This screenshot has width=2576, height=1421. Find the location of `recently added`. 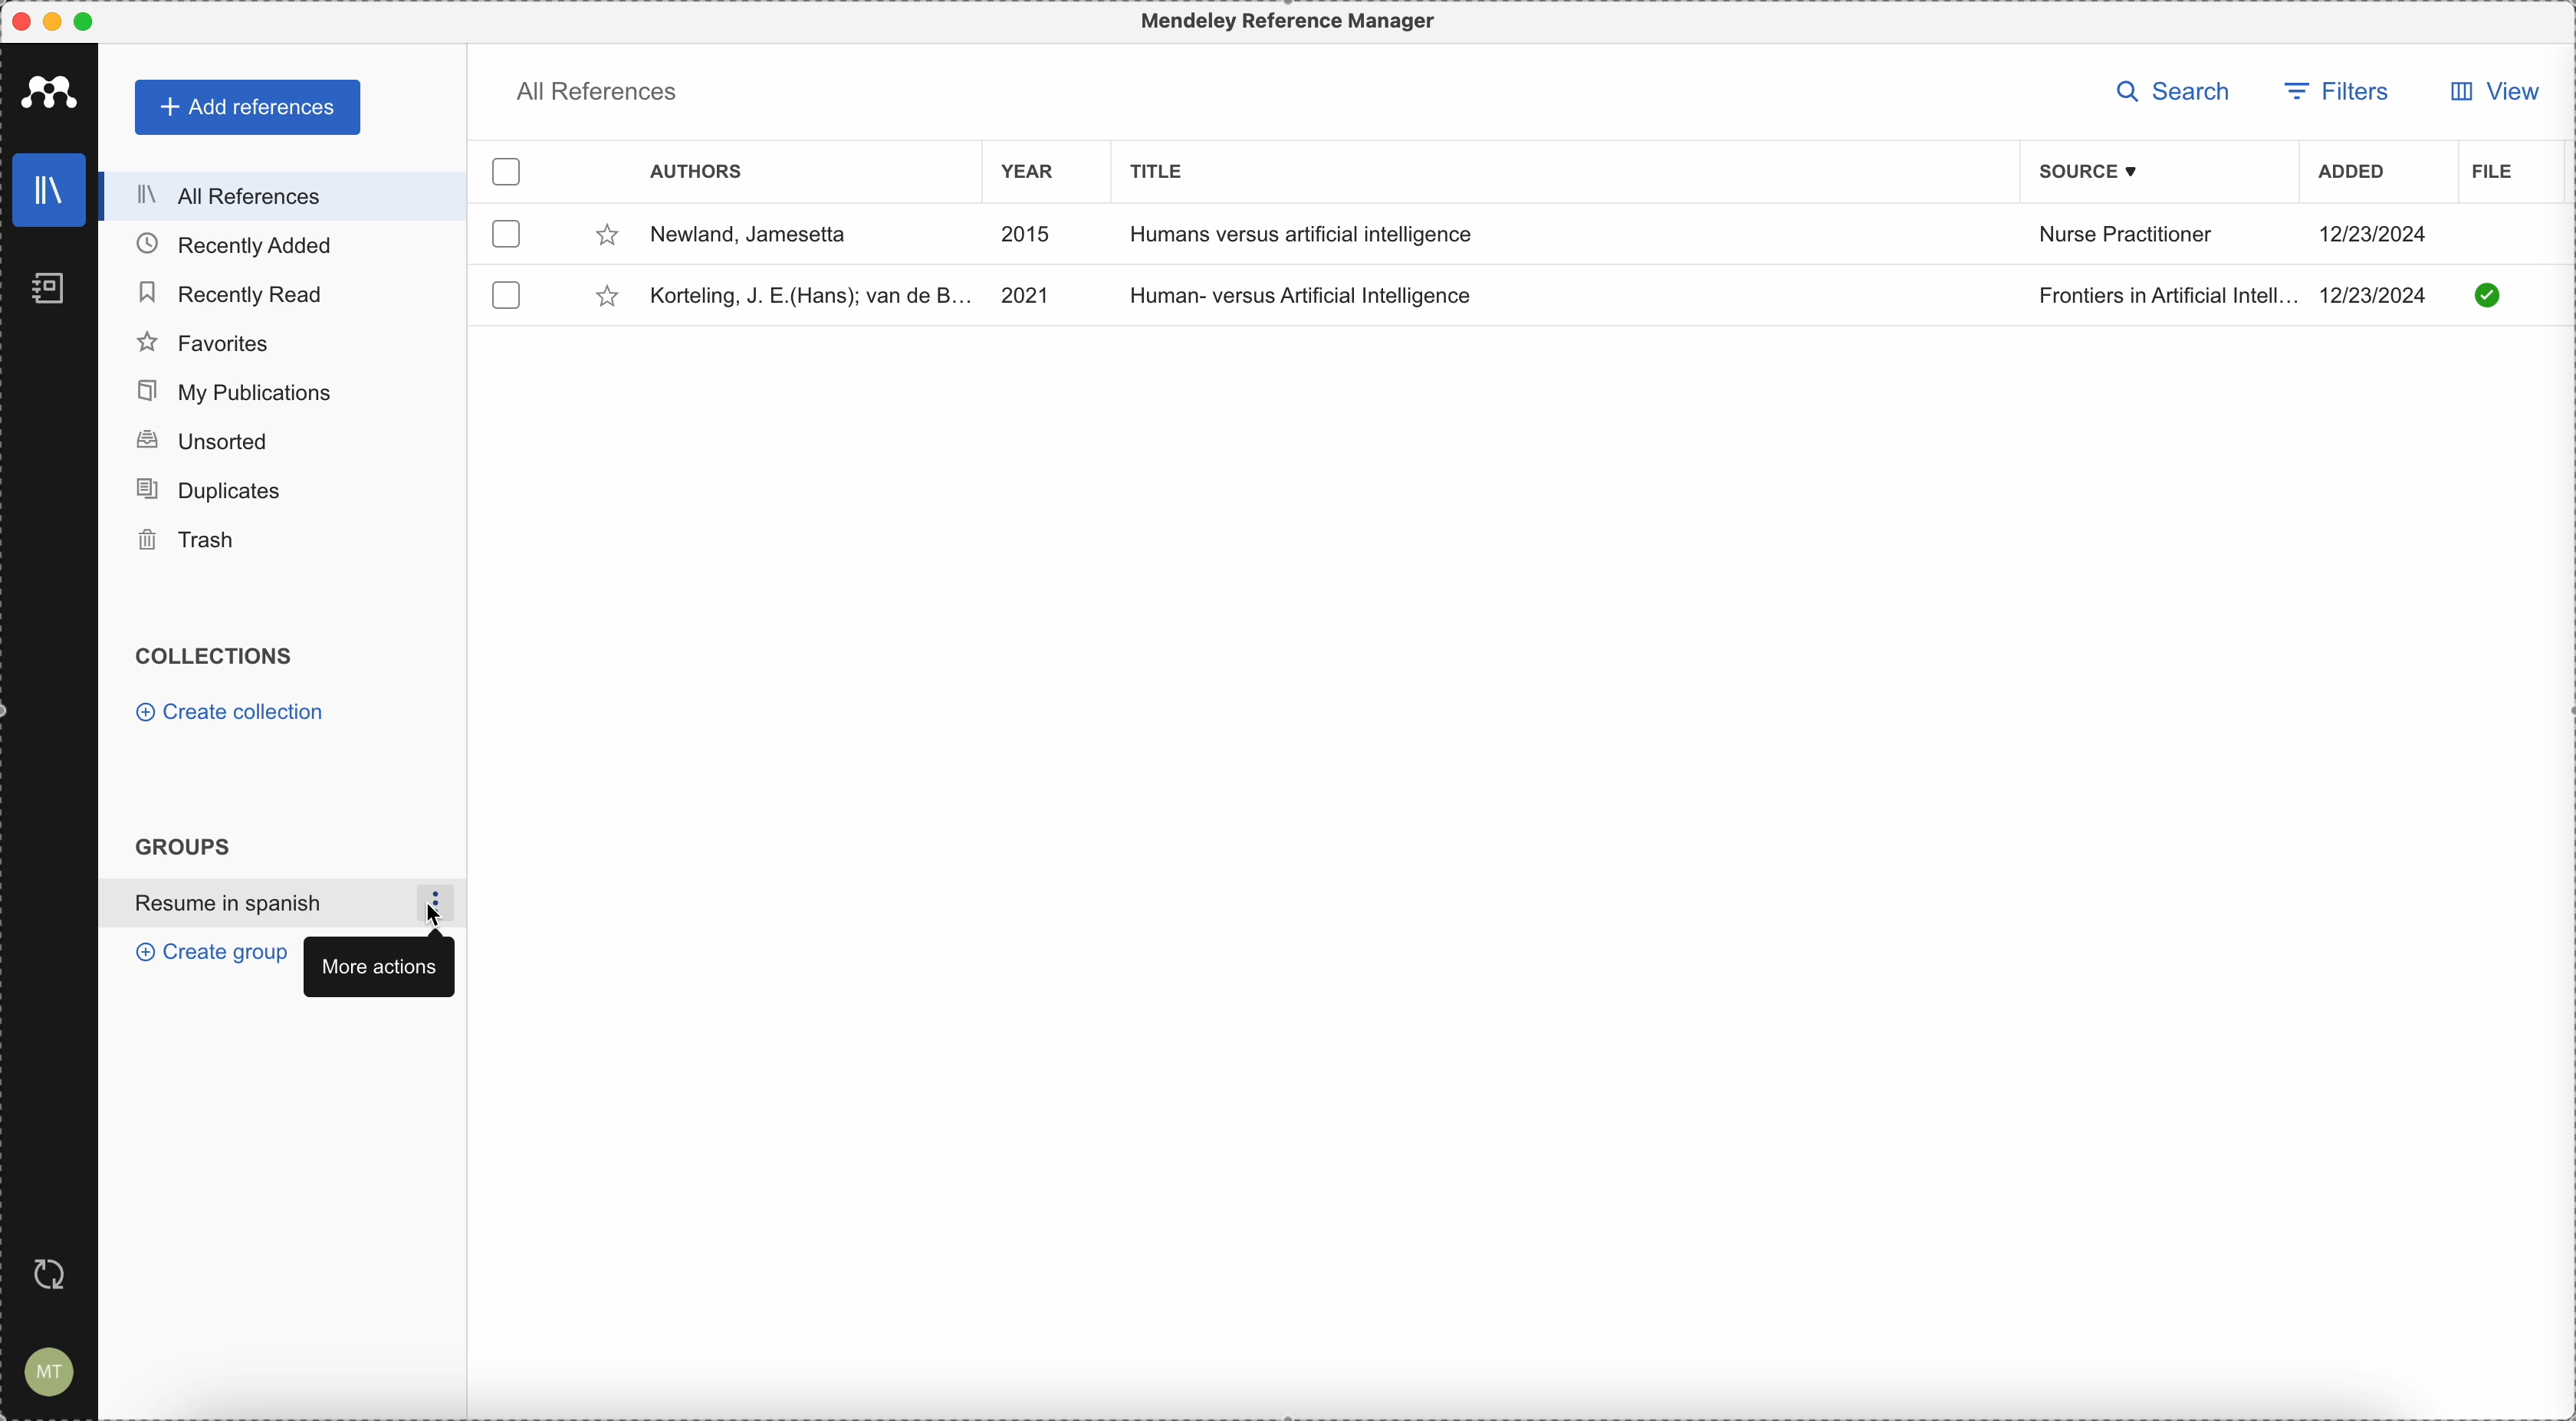

recently added is located at coordinates (235, 243).